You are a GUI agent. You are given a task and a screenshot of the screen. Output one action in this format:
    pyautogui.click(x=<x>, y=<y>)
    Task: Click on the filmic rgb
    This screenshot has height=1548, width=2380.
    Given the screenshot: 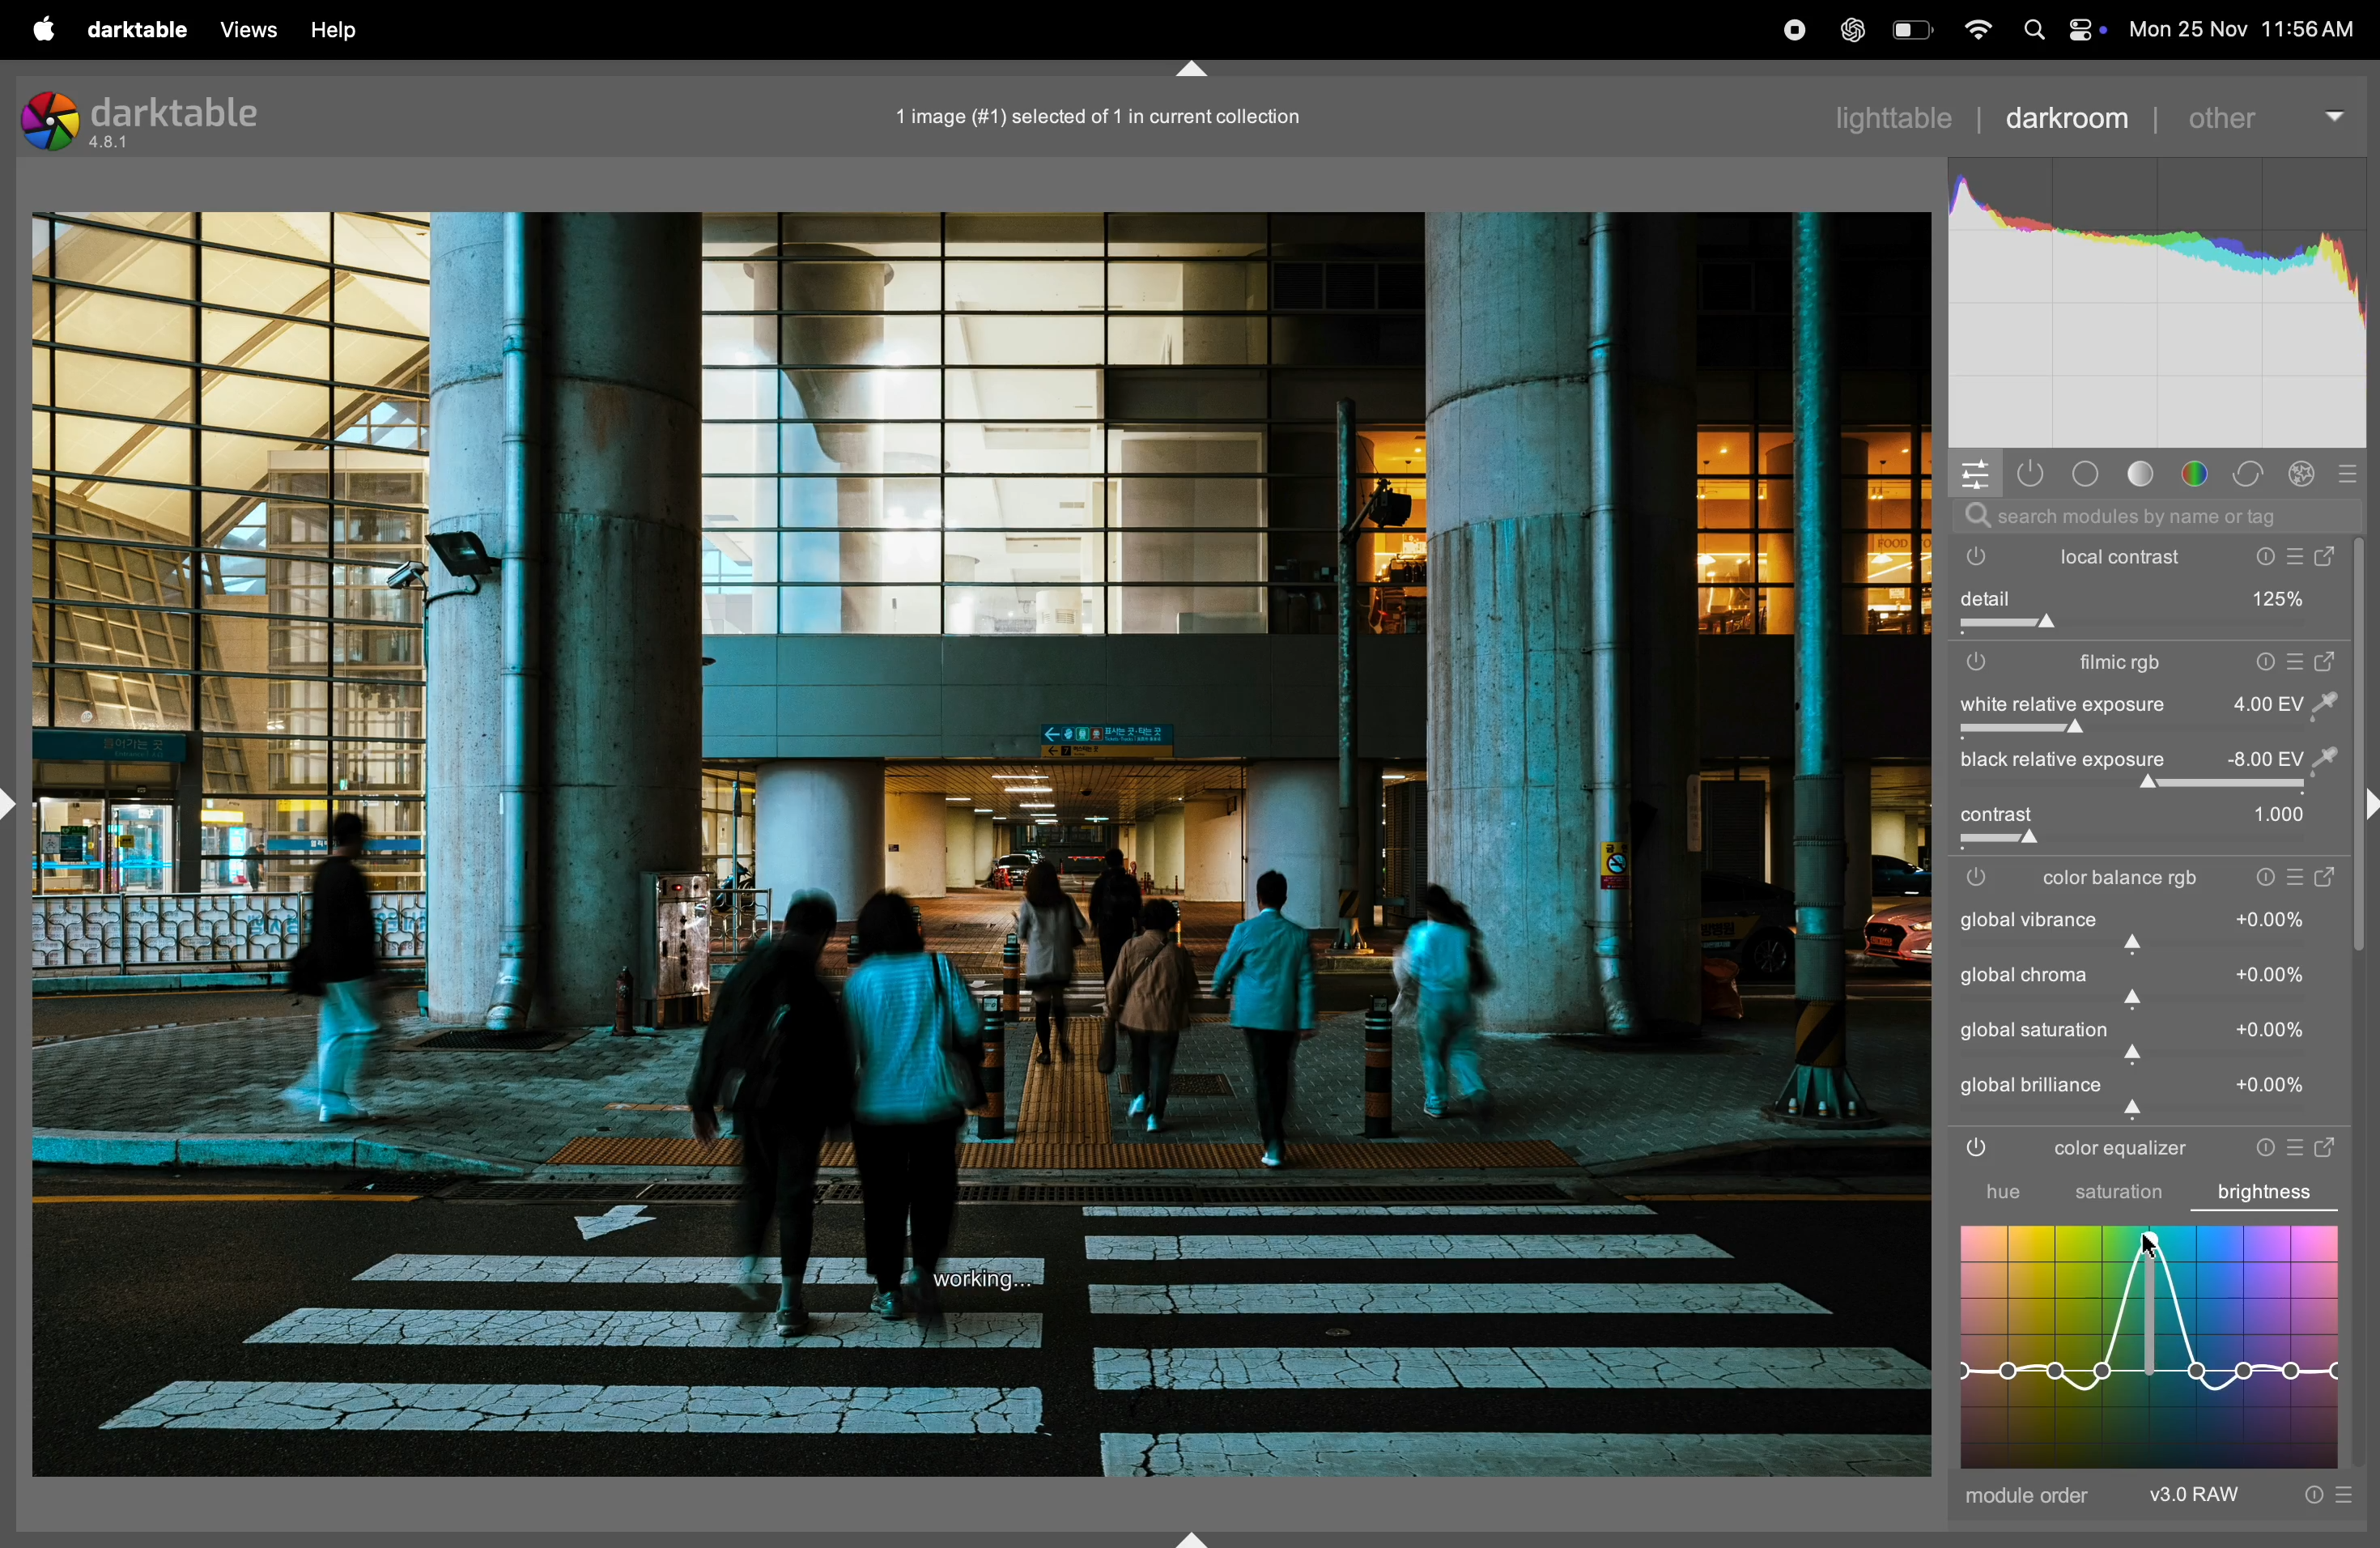 What is the action you would take?
    pyautogui.click(x=2105, y=665)
    